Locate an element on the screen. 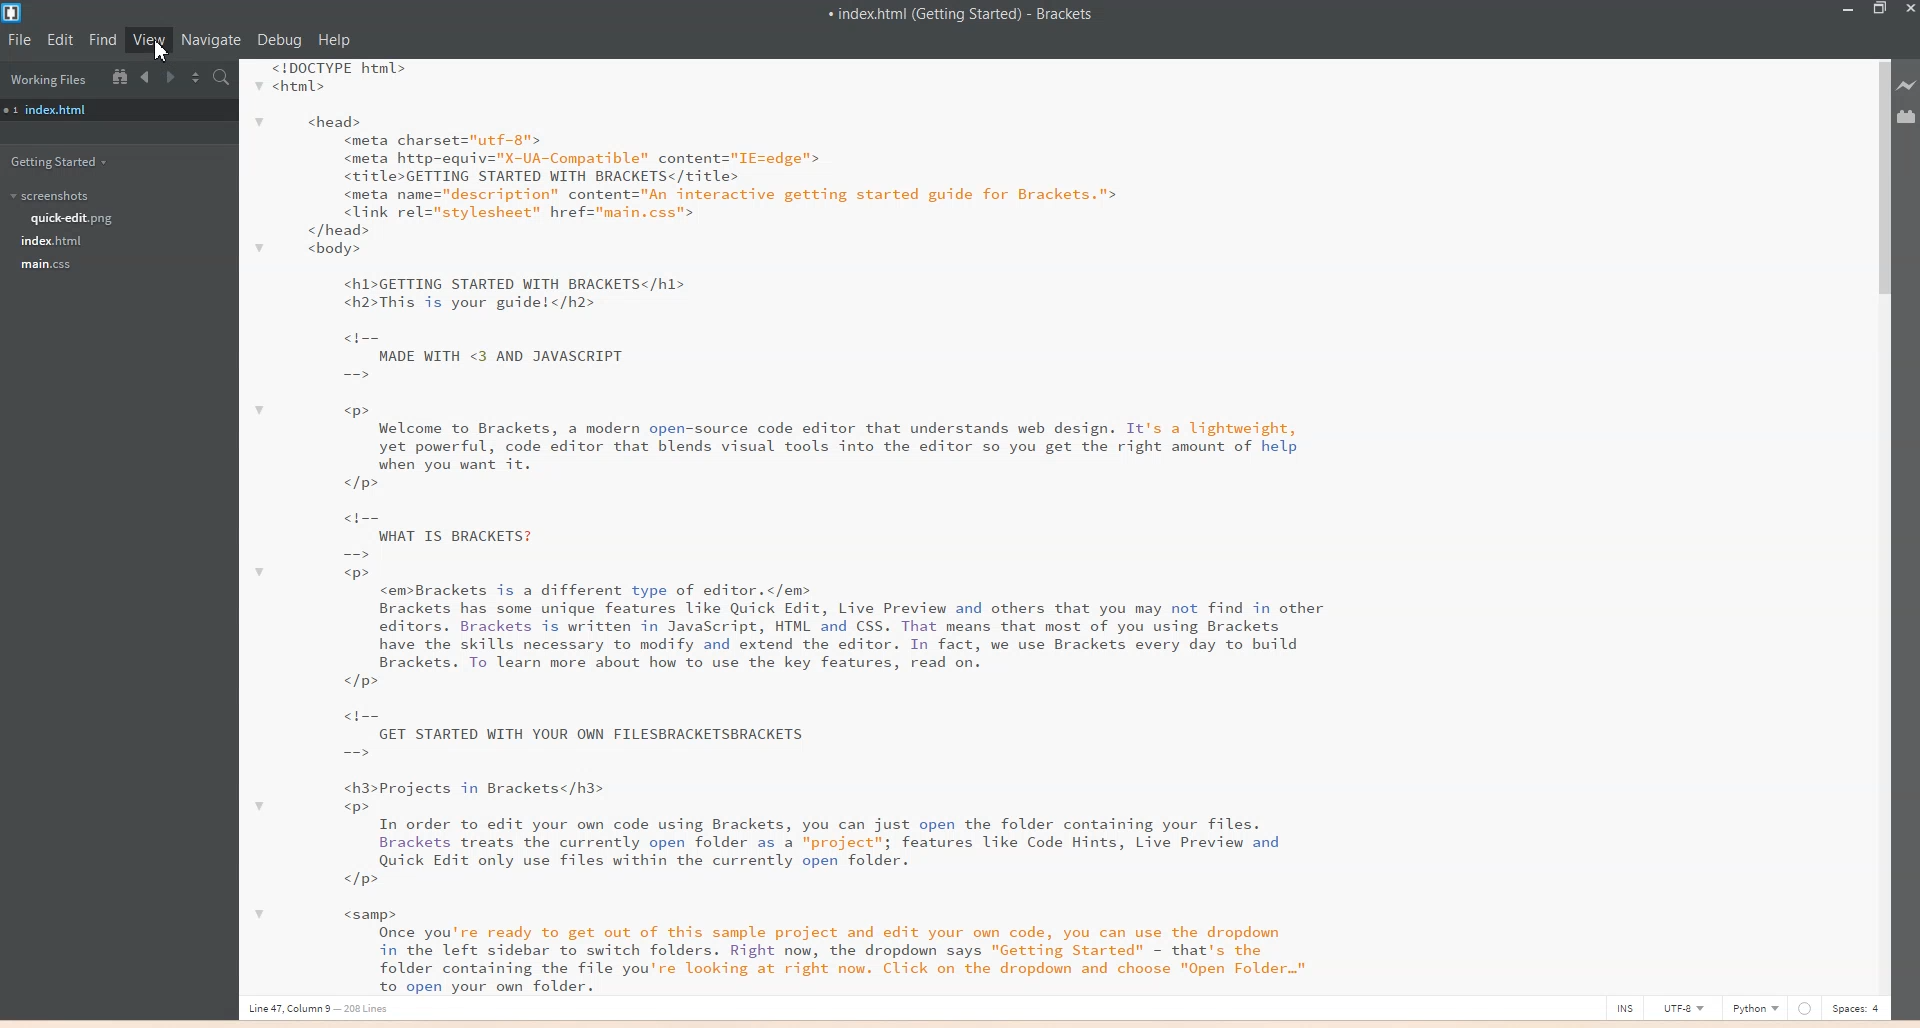  quick-edit.png is located at coordinates (75, 219).